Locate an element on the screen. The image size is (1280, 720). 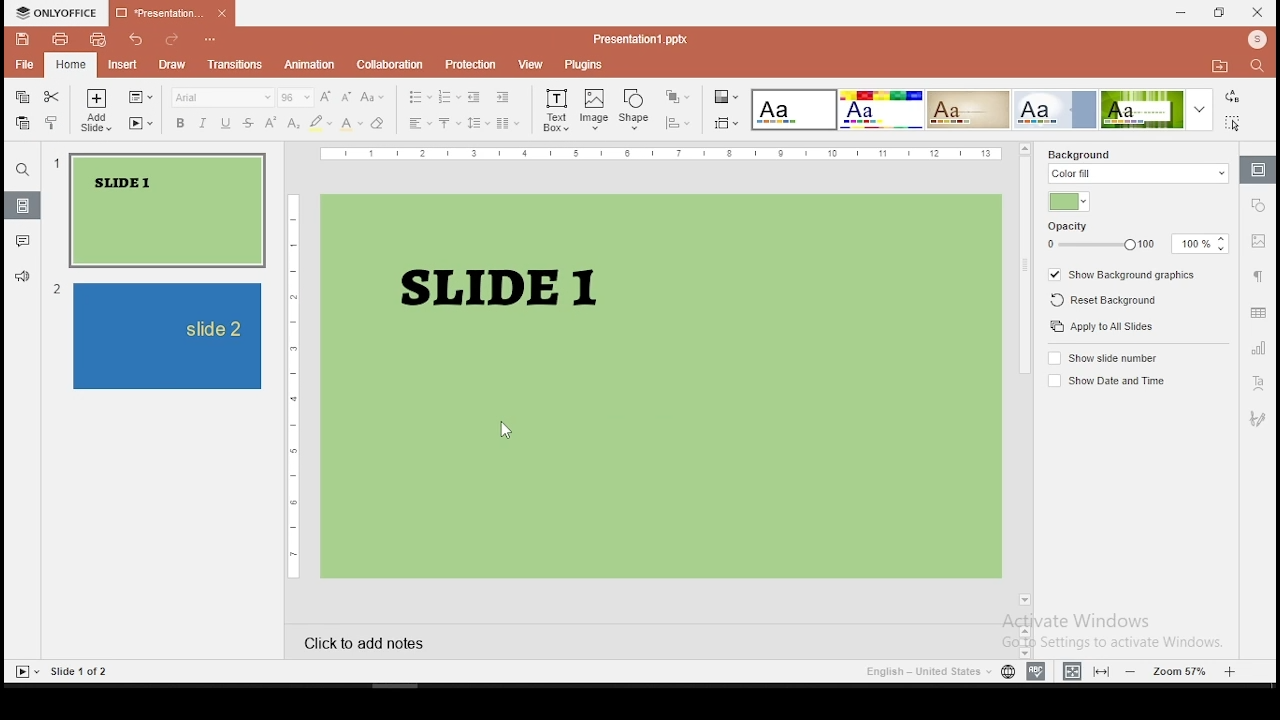
background fill is located at coordinates (1080, 154).